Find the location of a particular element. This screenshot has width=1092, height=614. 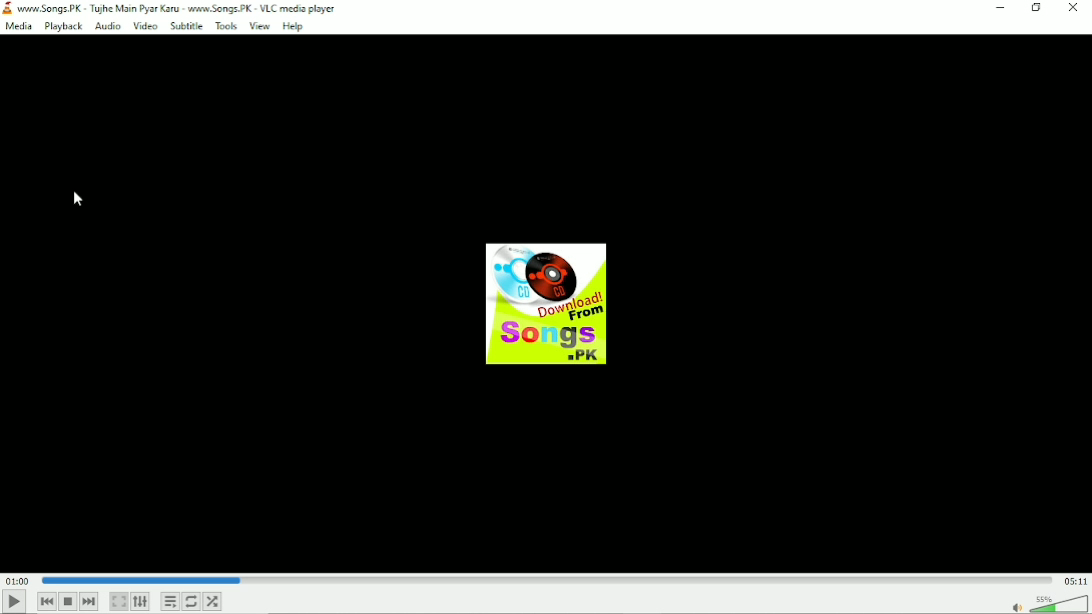

Random is located at coordinates (212, 602).